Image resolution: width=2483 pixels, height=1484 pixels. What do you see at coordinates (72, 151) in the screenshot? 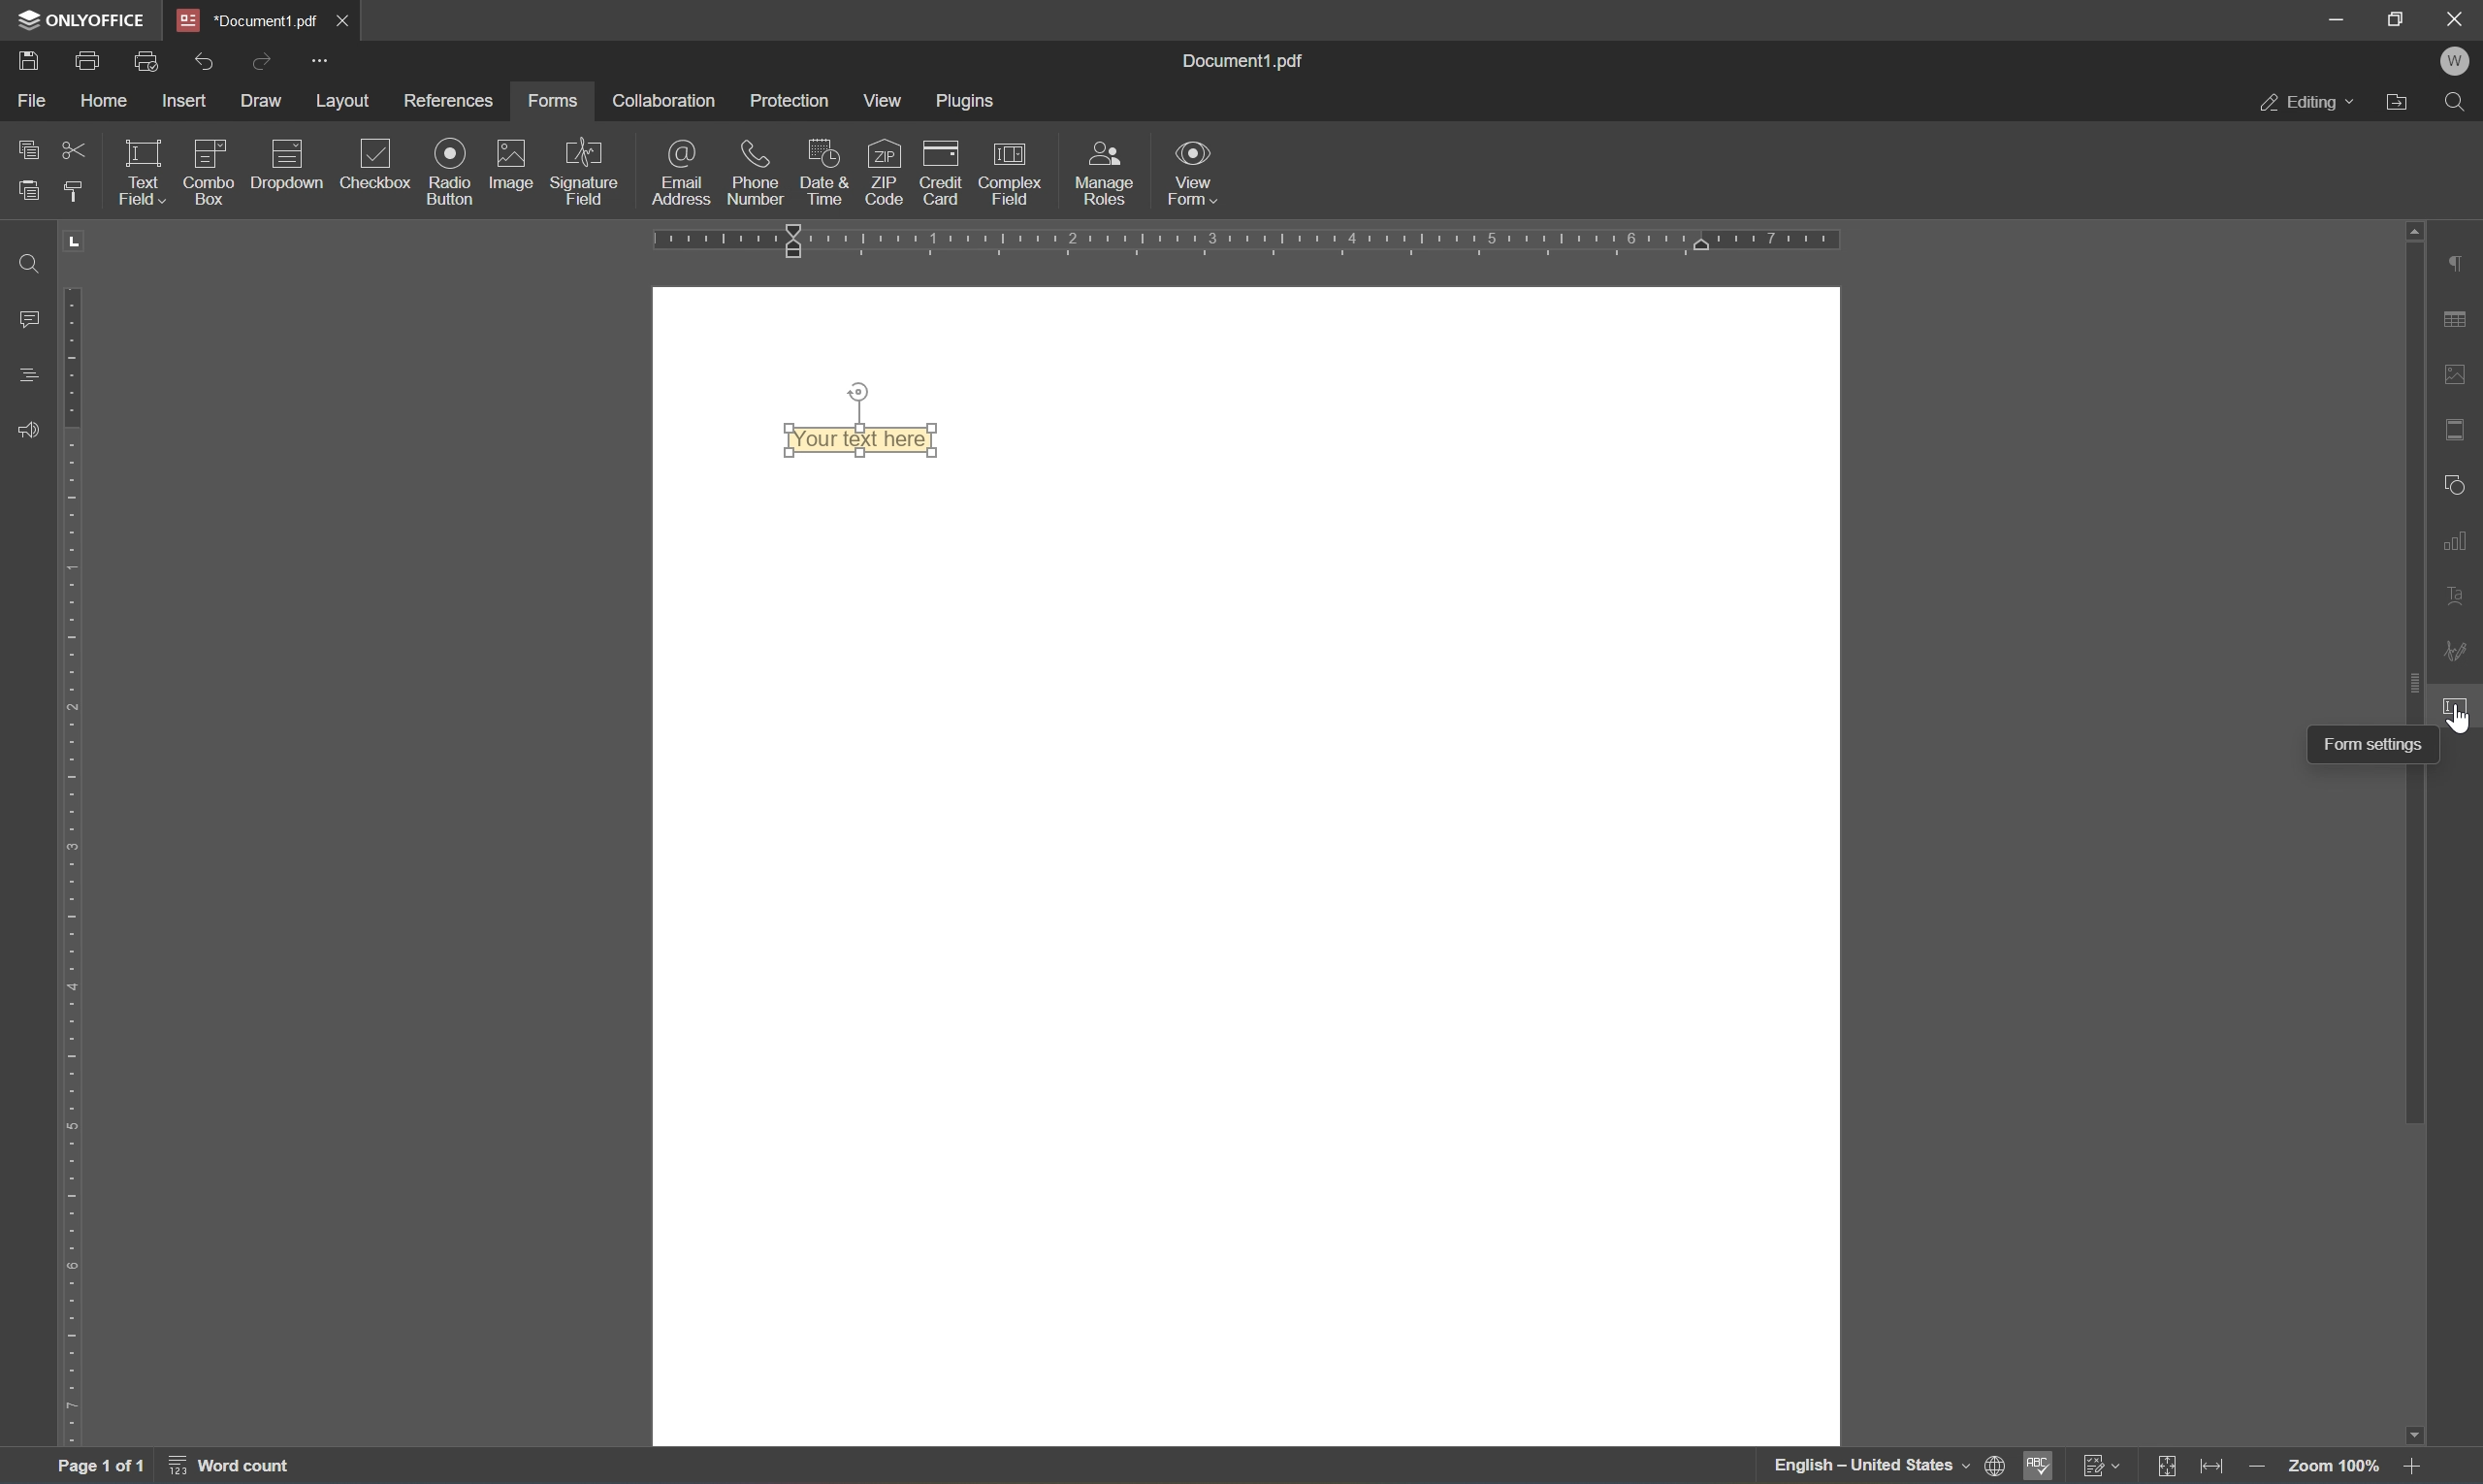
I see `cut` at bounding box center [72, 151].